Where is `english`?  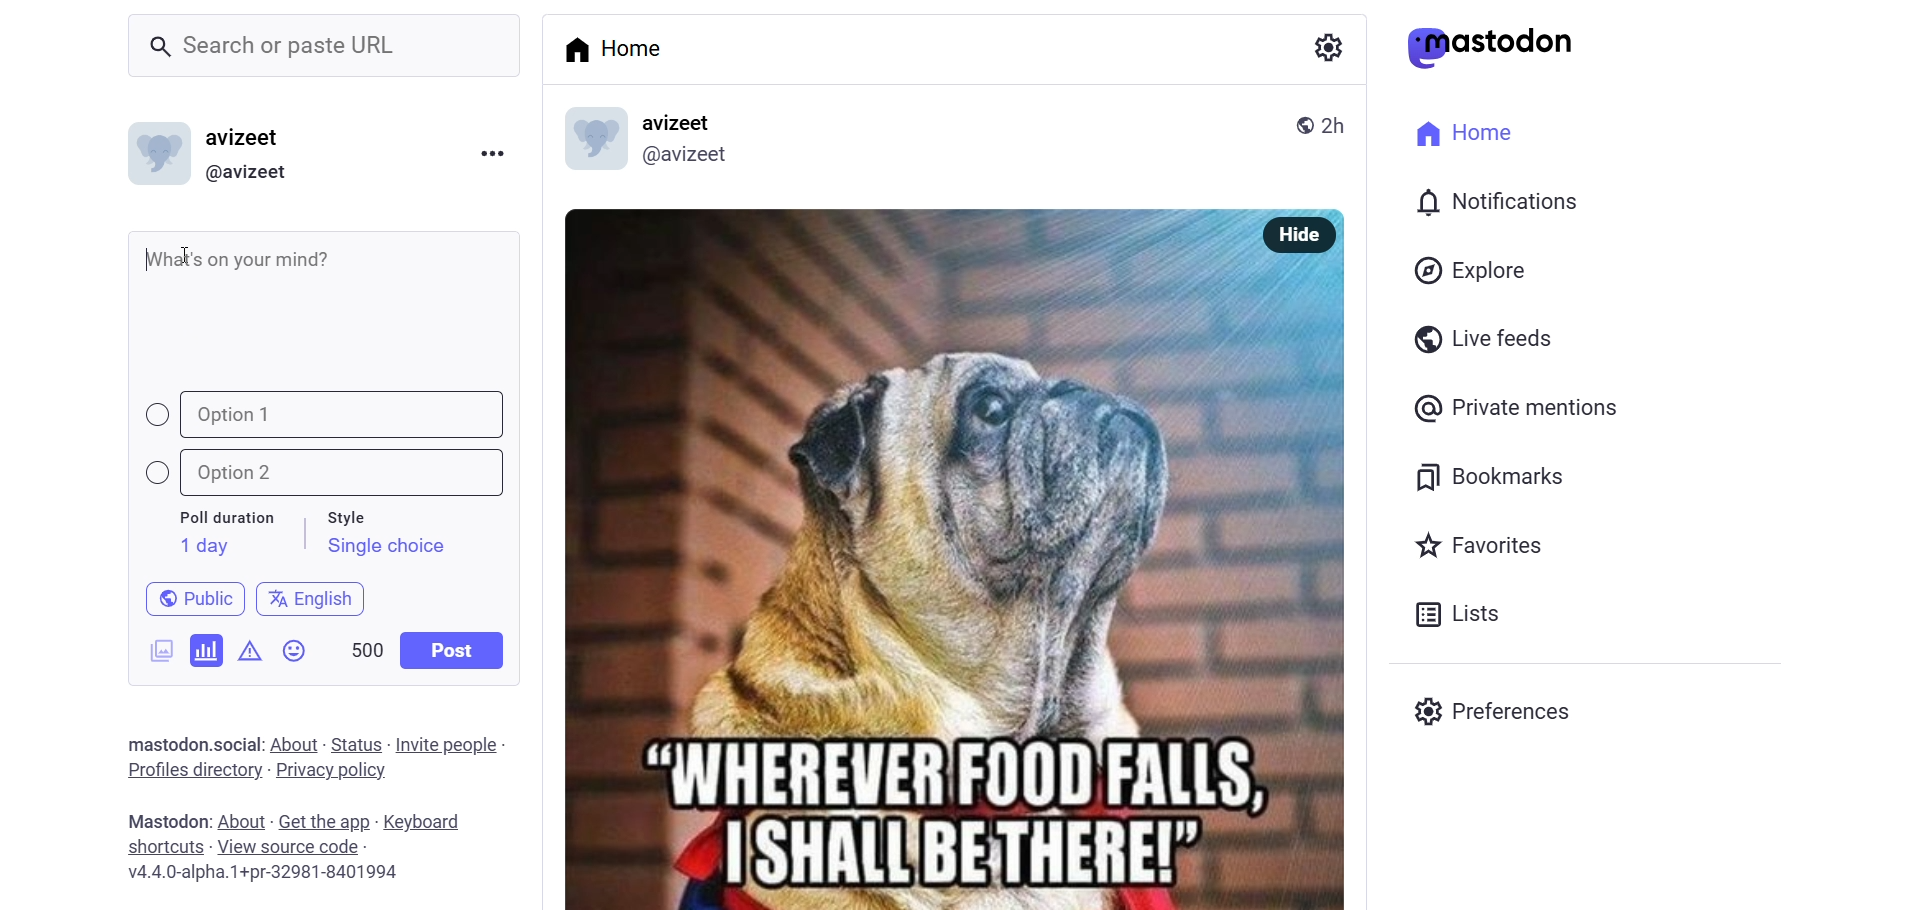 english is located at coordinates (312, 595).